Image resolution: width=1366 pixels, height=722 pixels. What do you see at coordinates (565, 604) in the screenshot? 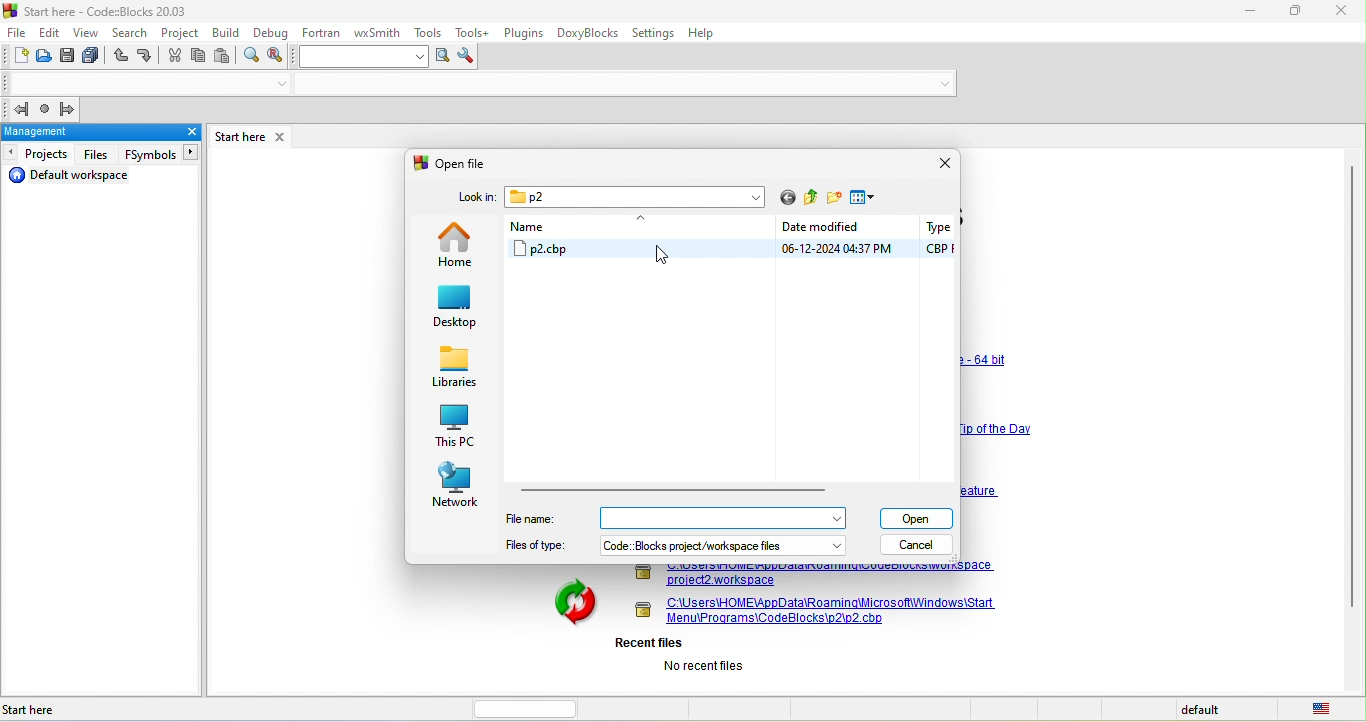
I see `image` at bounding box center [565, 604].